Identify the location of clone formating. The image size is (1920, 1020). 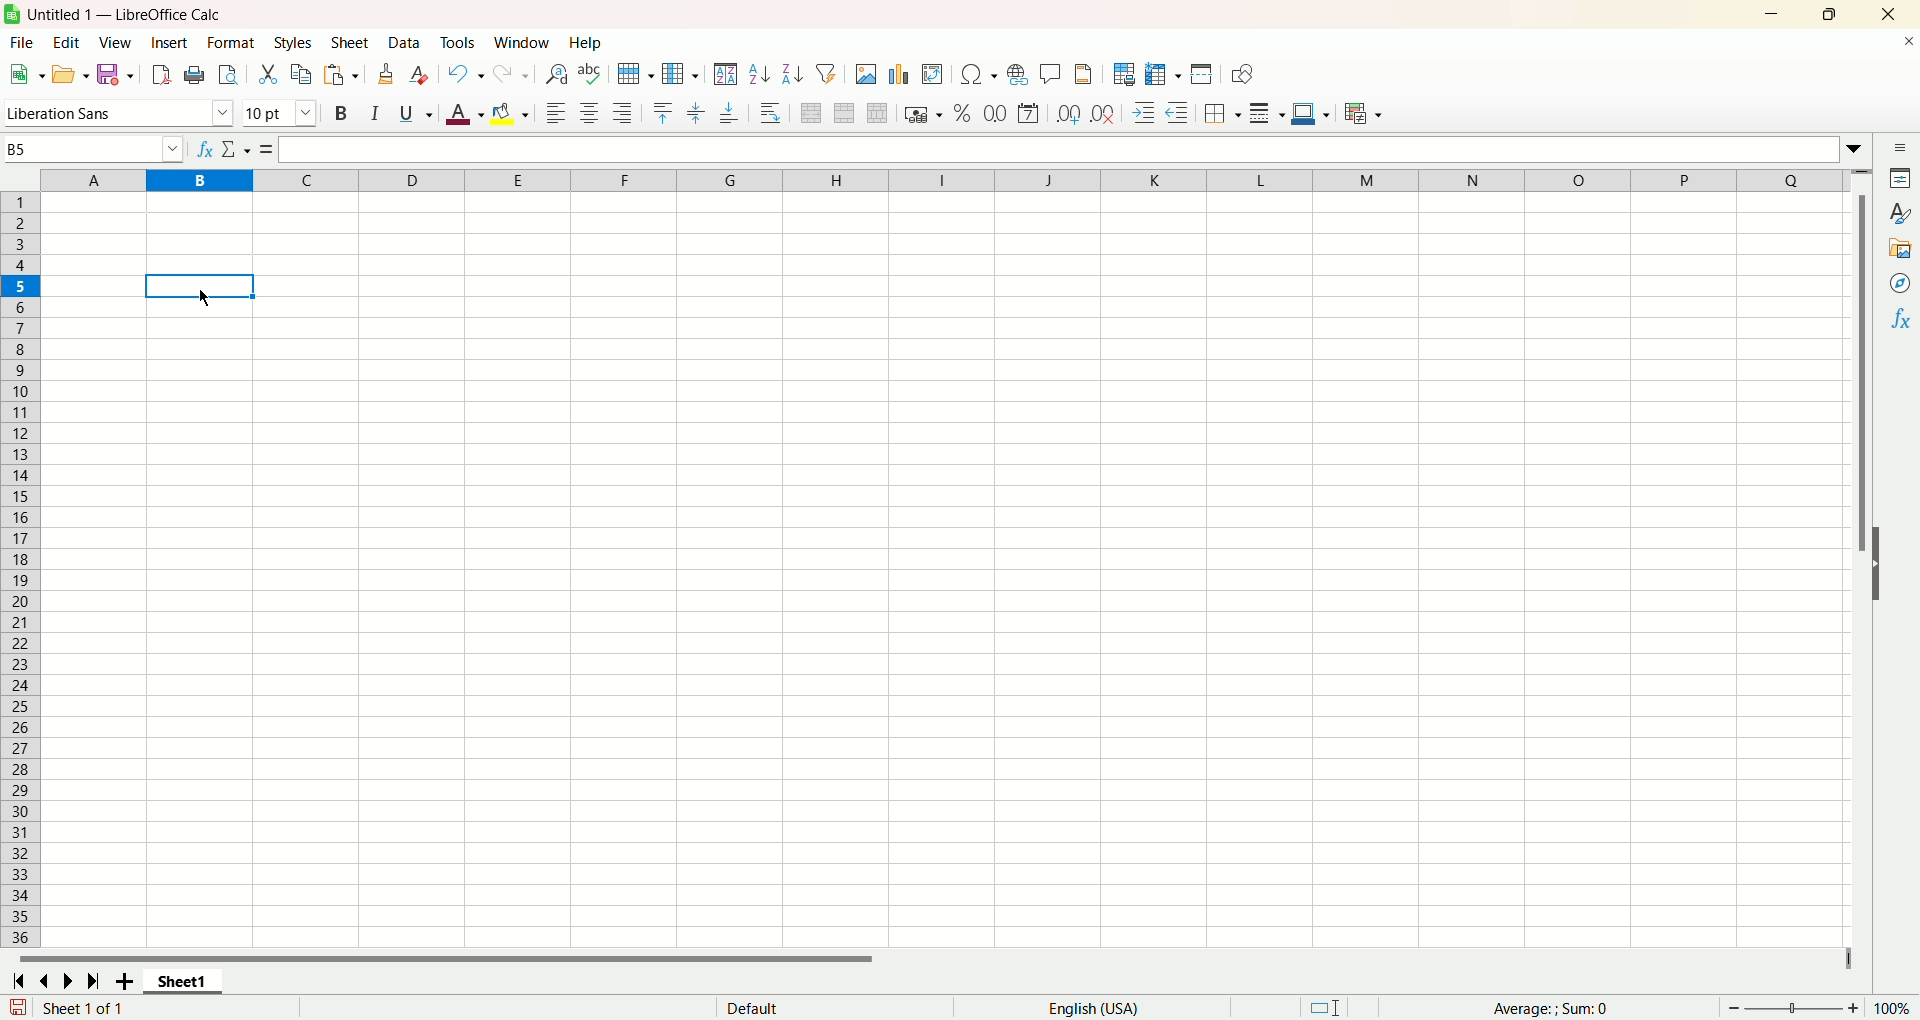
(388, 74).